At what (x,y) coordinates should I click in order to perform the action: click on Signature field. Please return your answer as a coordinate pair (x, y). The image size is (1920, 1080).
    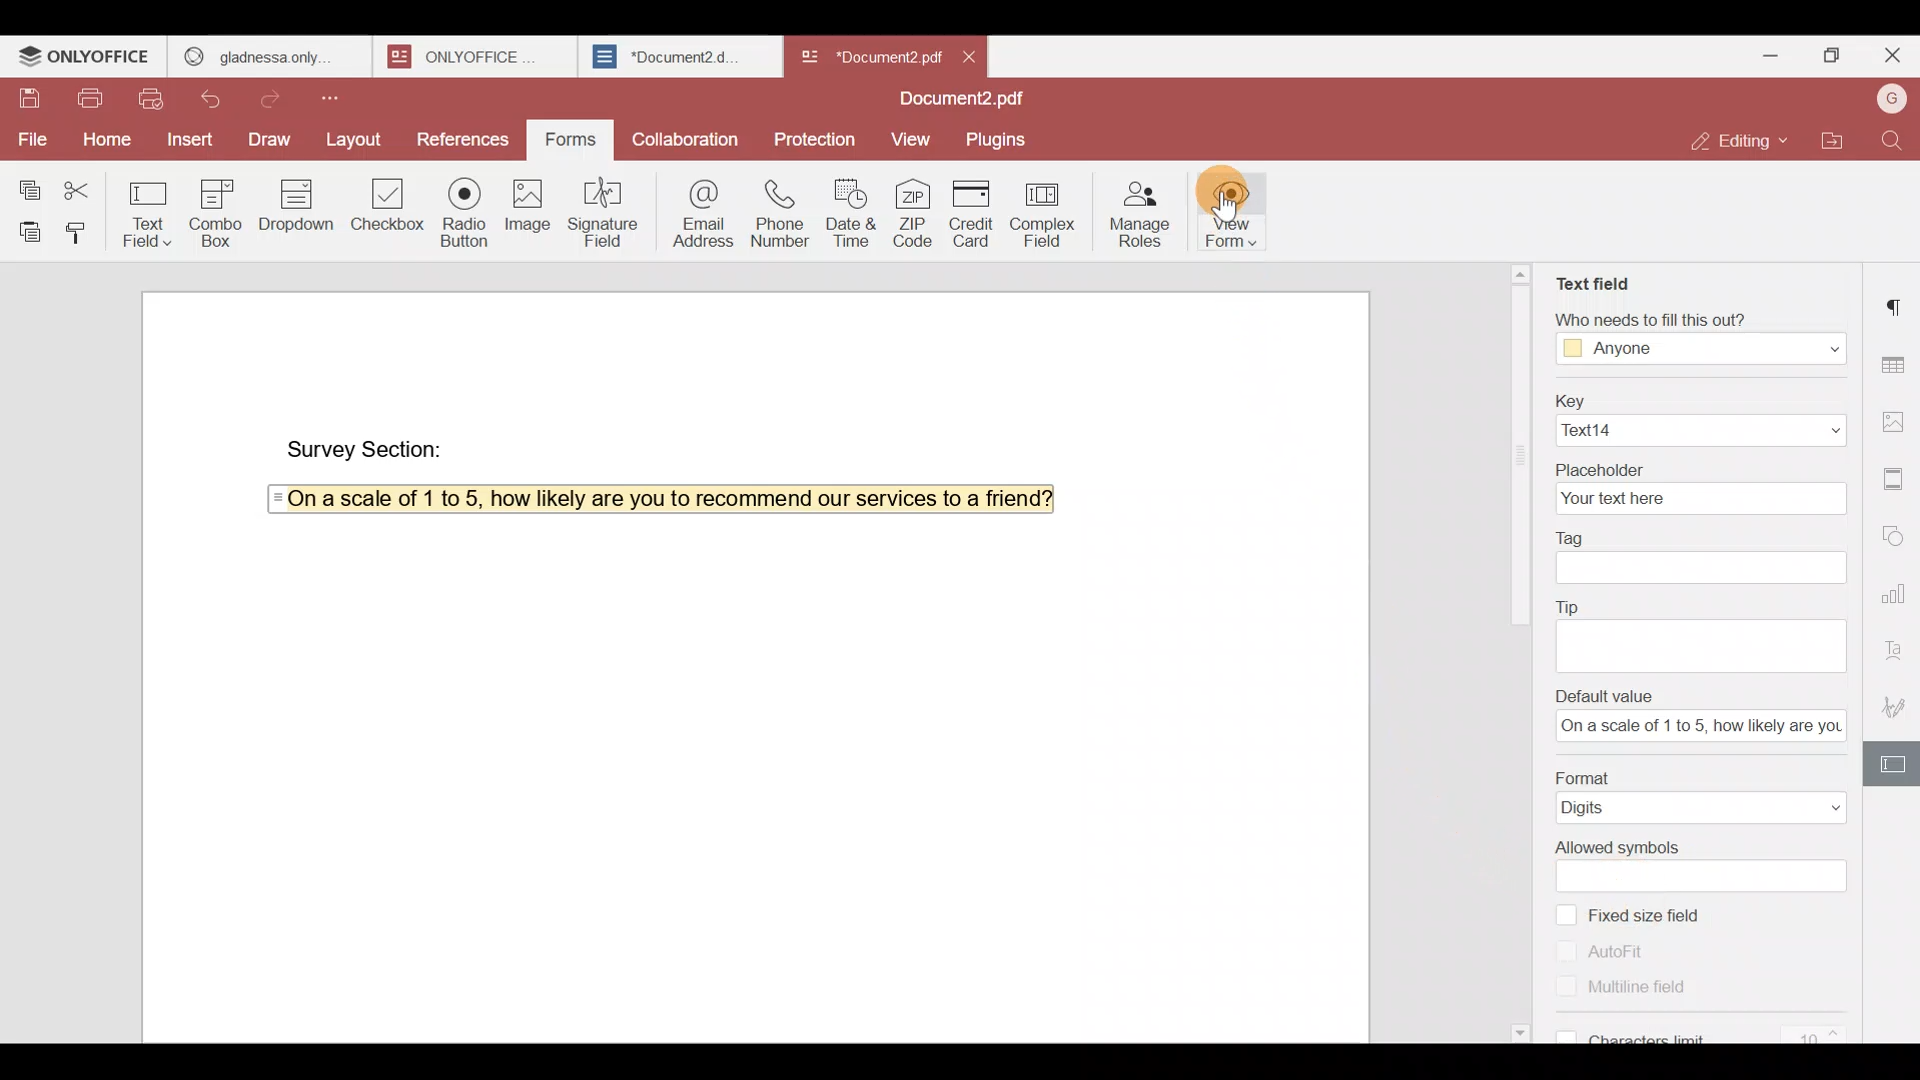
    Looking at the image, I should click on (608, 211).